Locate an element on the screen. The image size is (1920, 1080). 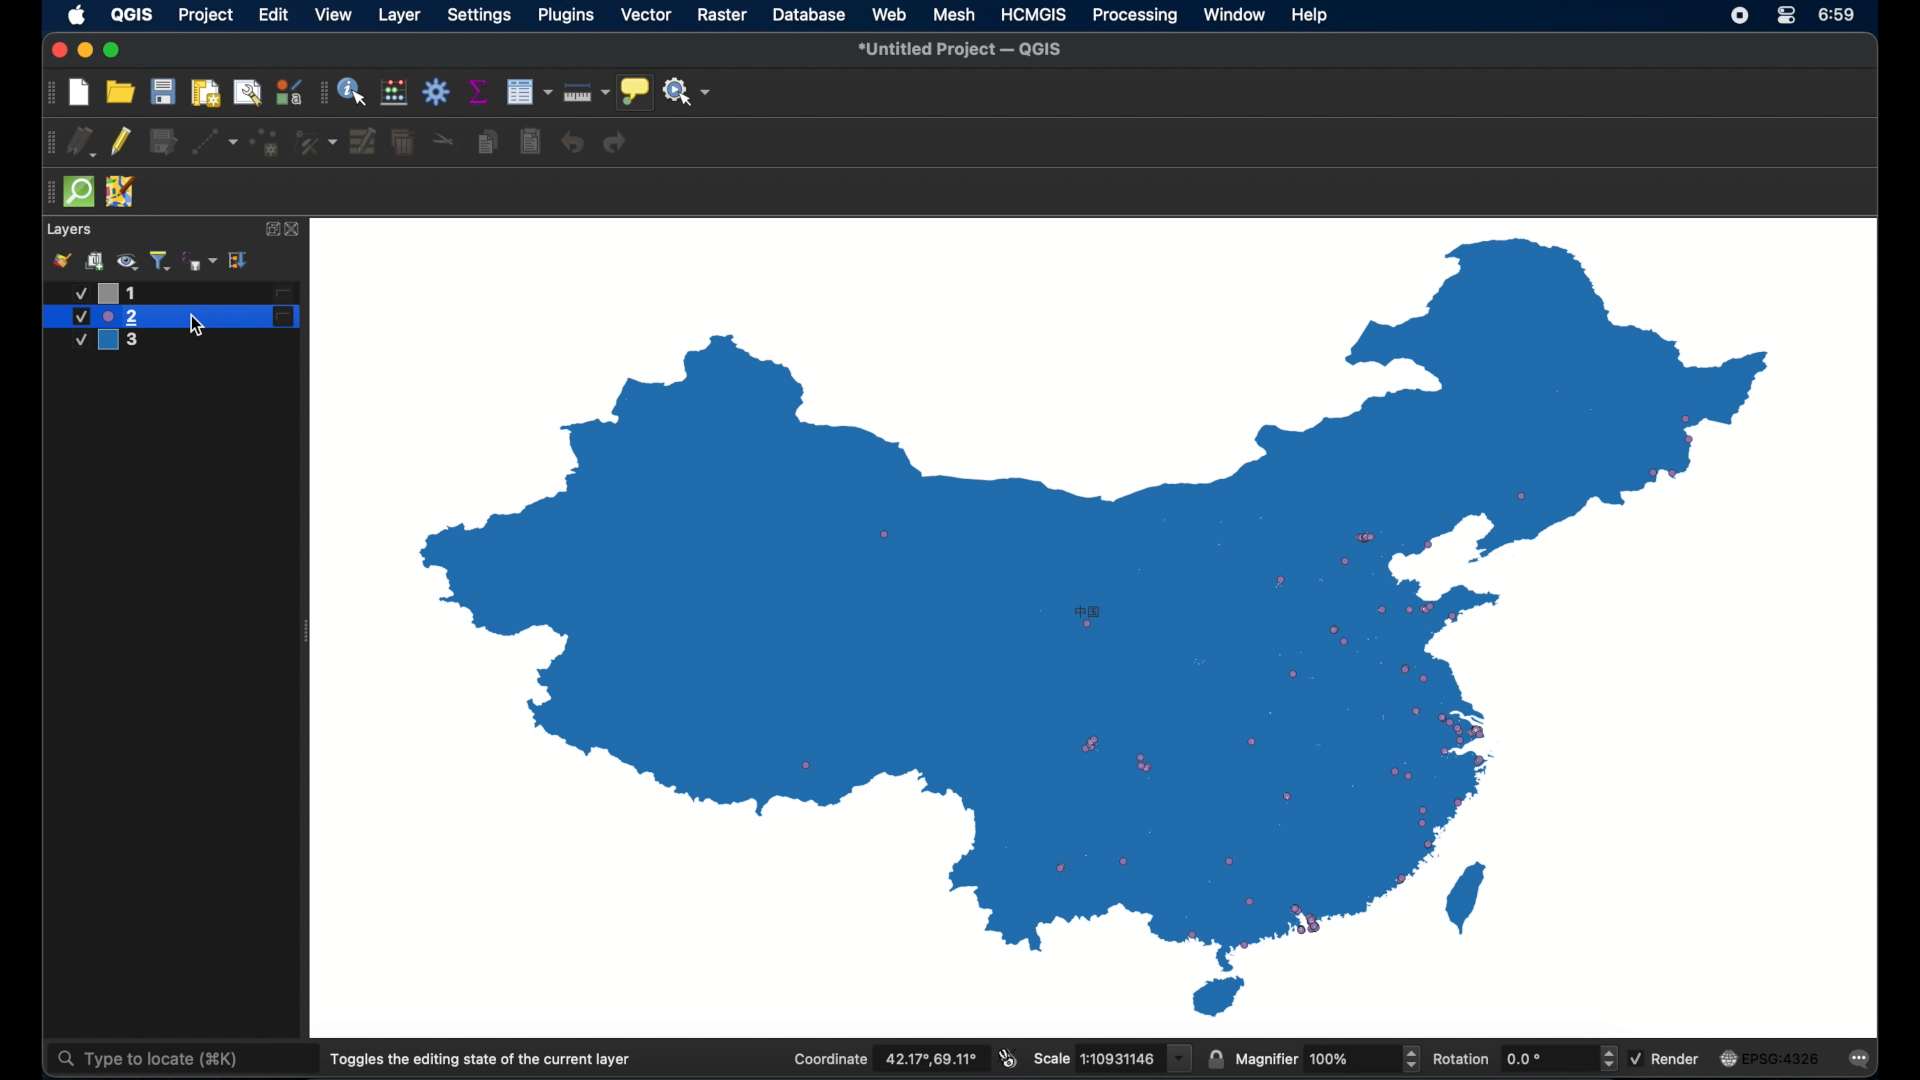
open field calculator is located at coordinates (395, 91).